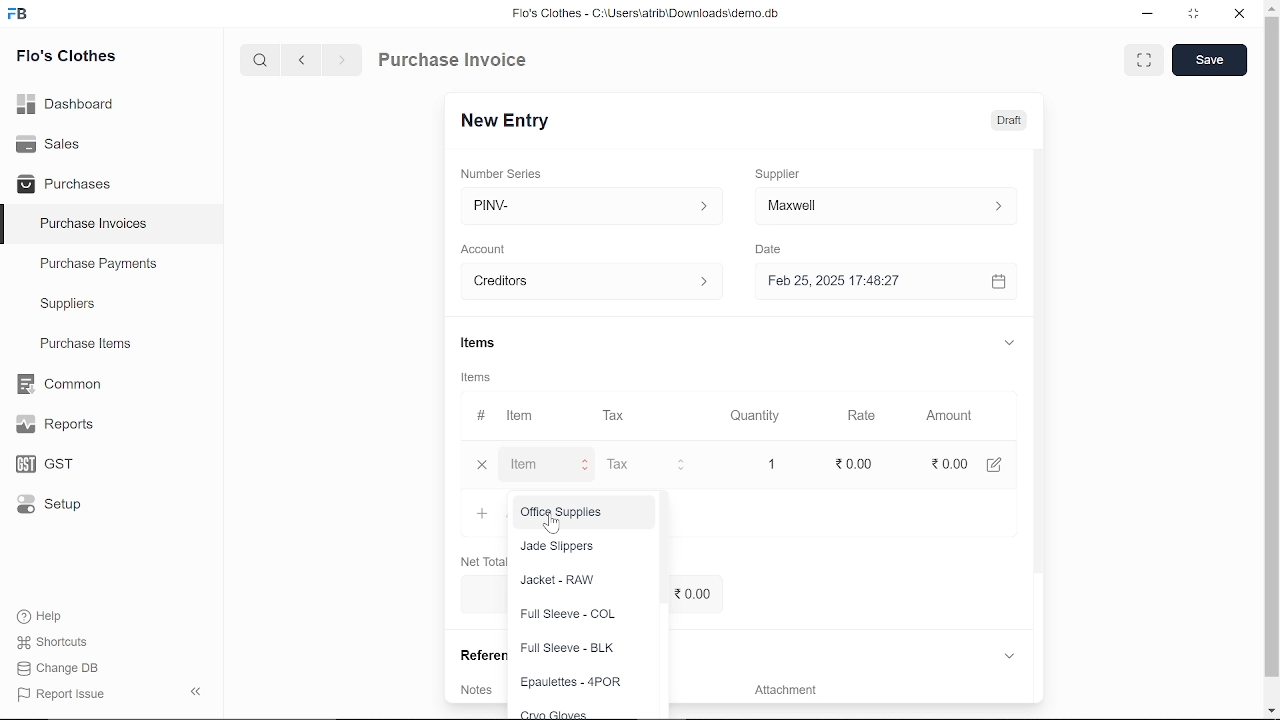 The height and width of the screenshot is (720, 1280). What do you see at coordinates (1045, 360) in the screenshot?
I see `vertical scrollbar` at bounding box center [1045, 360].